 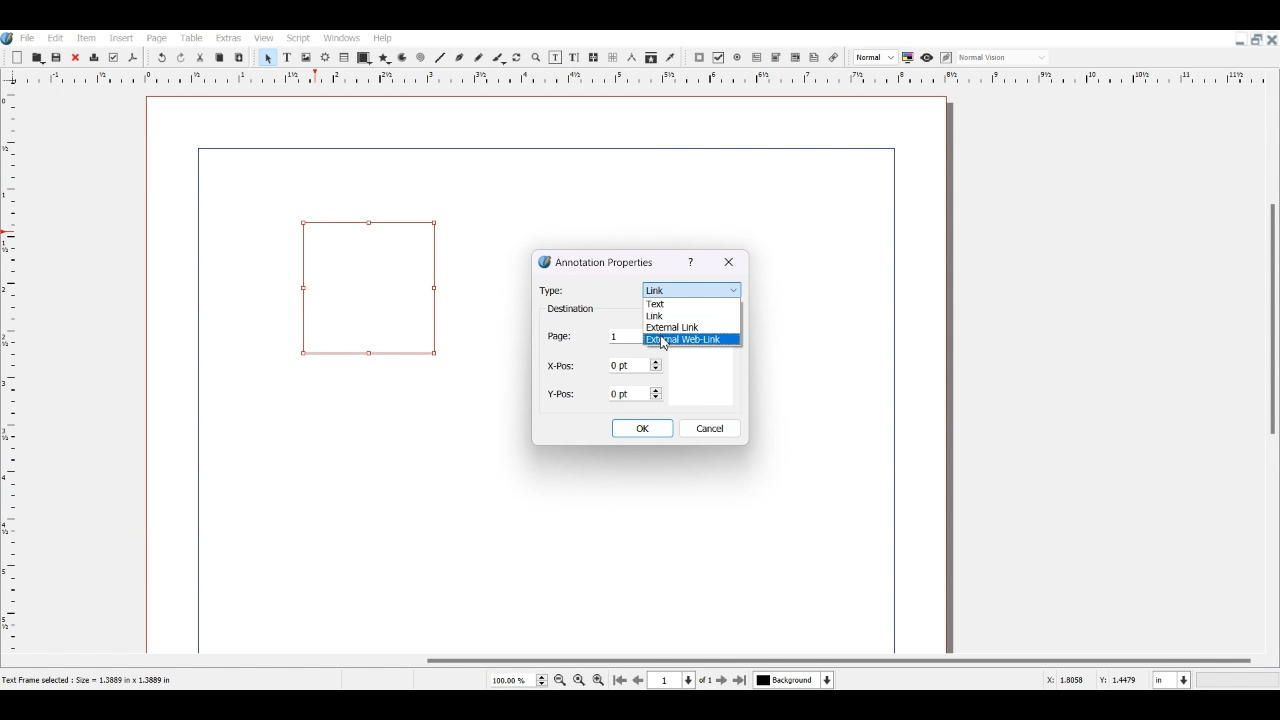 I want to click on Freehand line, so click(x=478, y=57).